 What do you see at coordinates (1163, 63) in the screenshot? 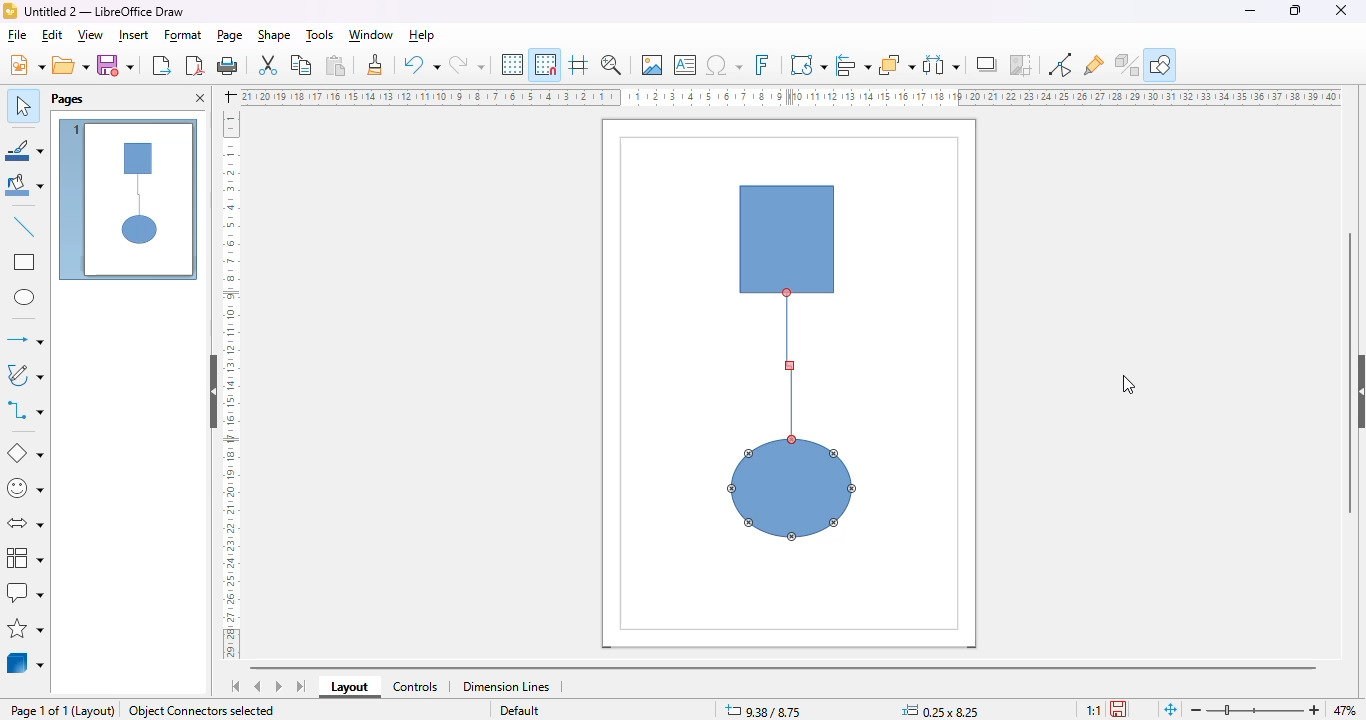
I see `show draw functions` at bounding box center [1163, 63].